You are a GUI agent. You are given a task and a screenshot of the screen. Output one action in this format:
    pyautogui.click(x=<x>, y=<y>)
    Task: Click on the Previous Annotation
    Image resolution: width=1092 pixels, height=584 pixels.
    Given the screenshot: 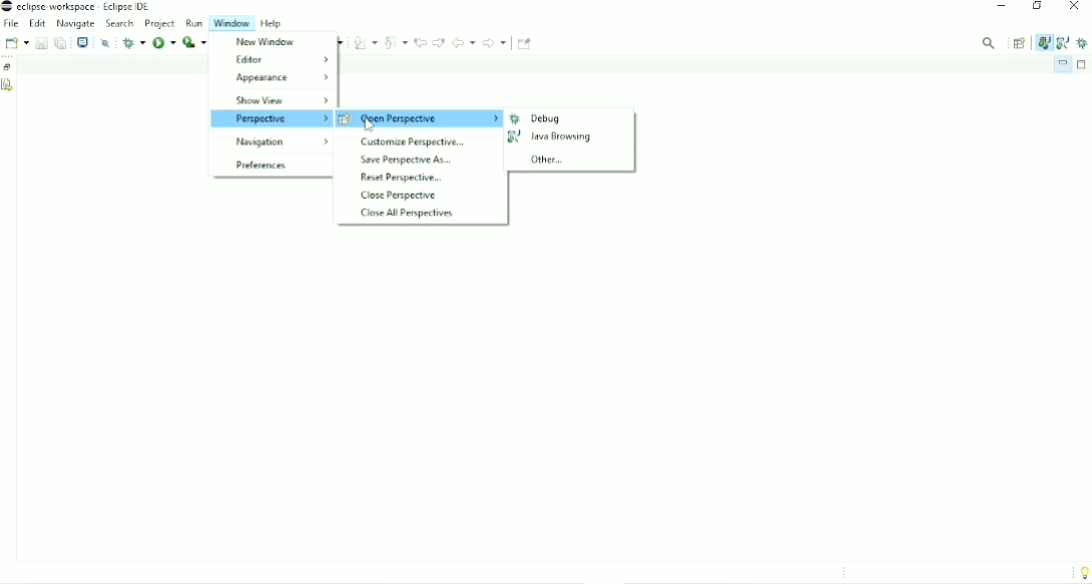 What is the action you would take?
    pyautogui.click(x=397, y=41)
    